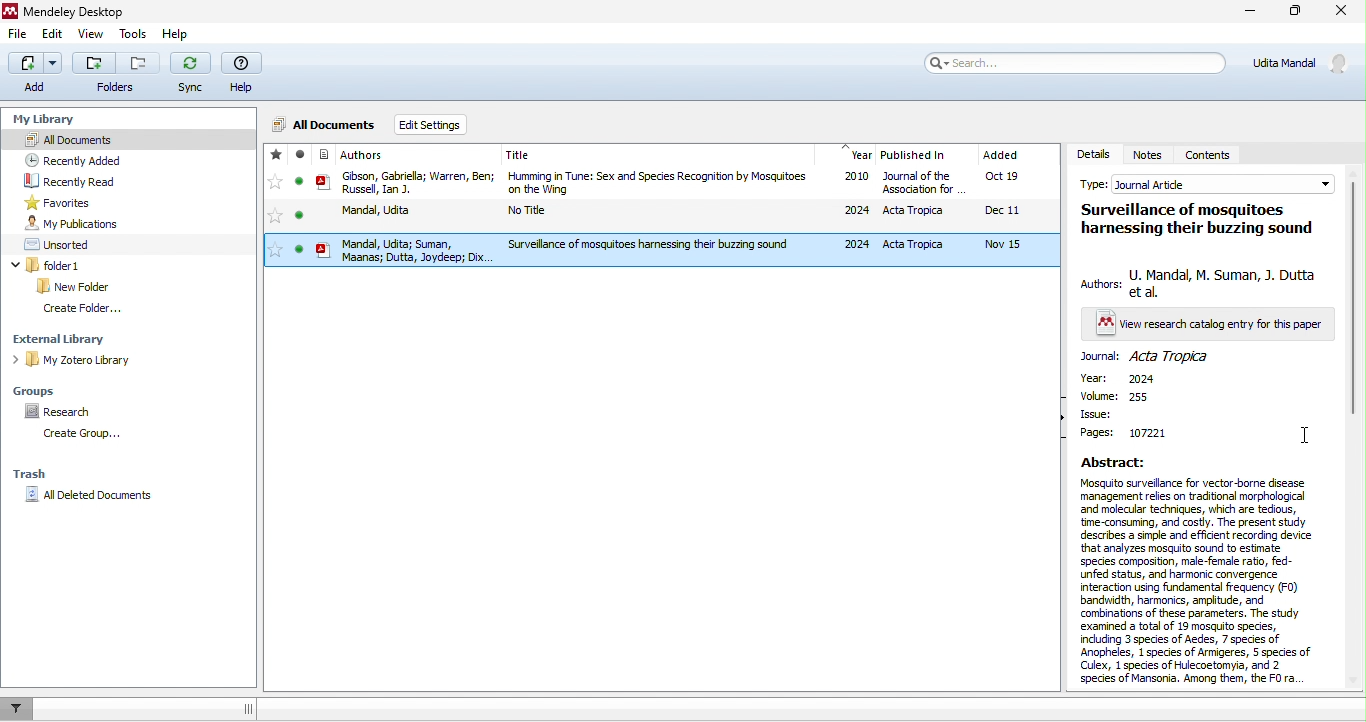 The height and width of the screenshot is (722, 1366). I want to click on tools, so click(132, 35).